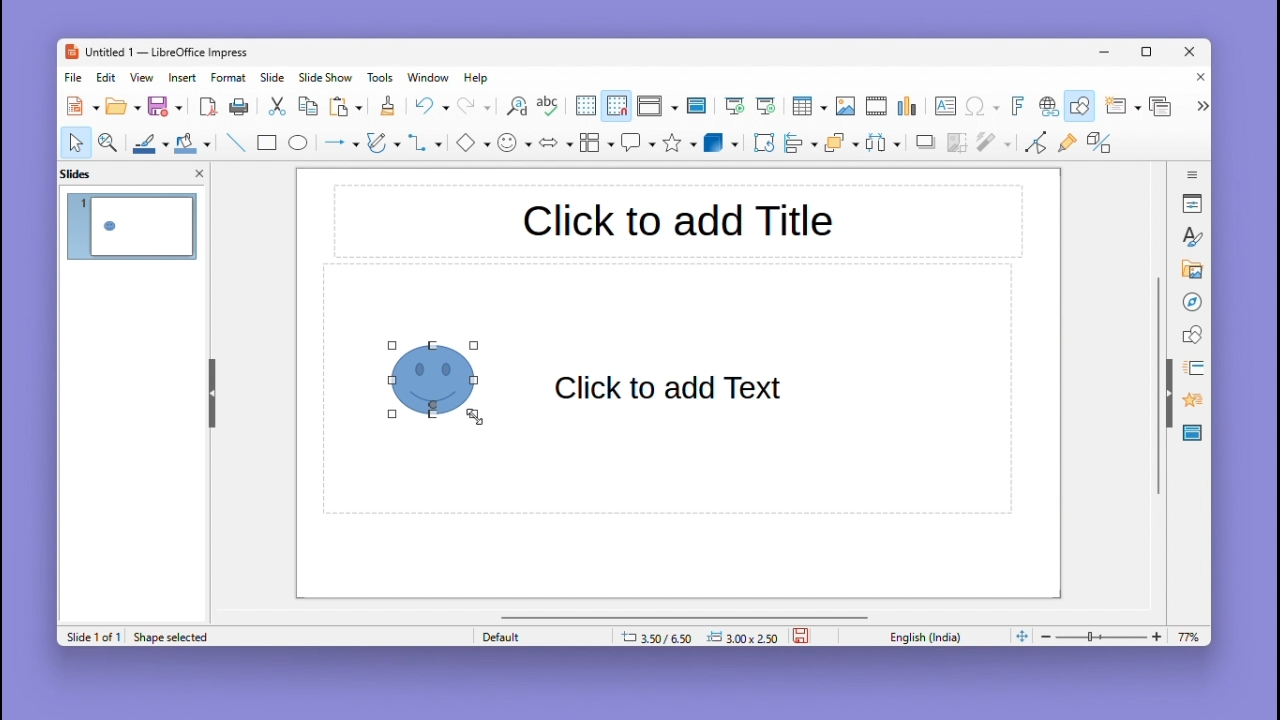 The height and width of the screenshot is (720, 1280). I want to click on Selection tool, so click(75, 142).